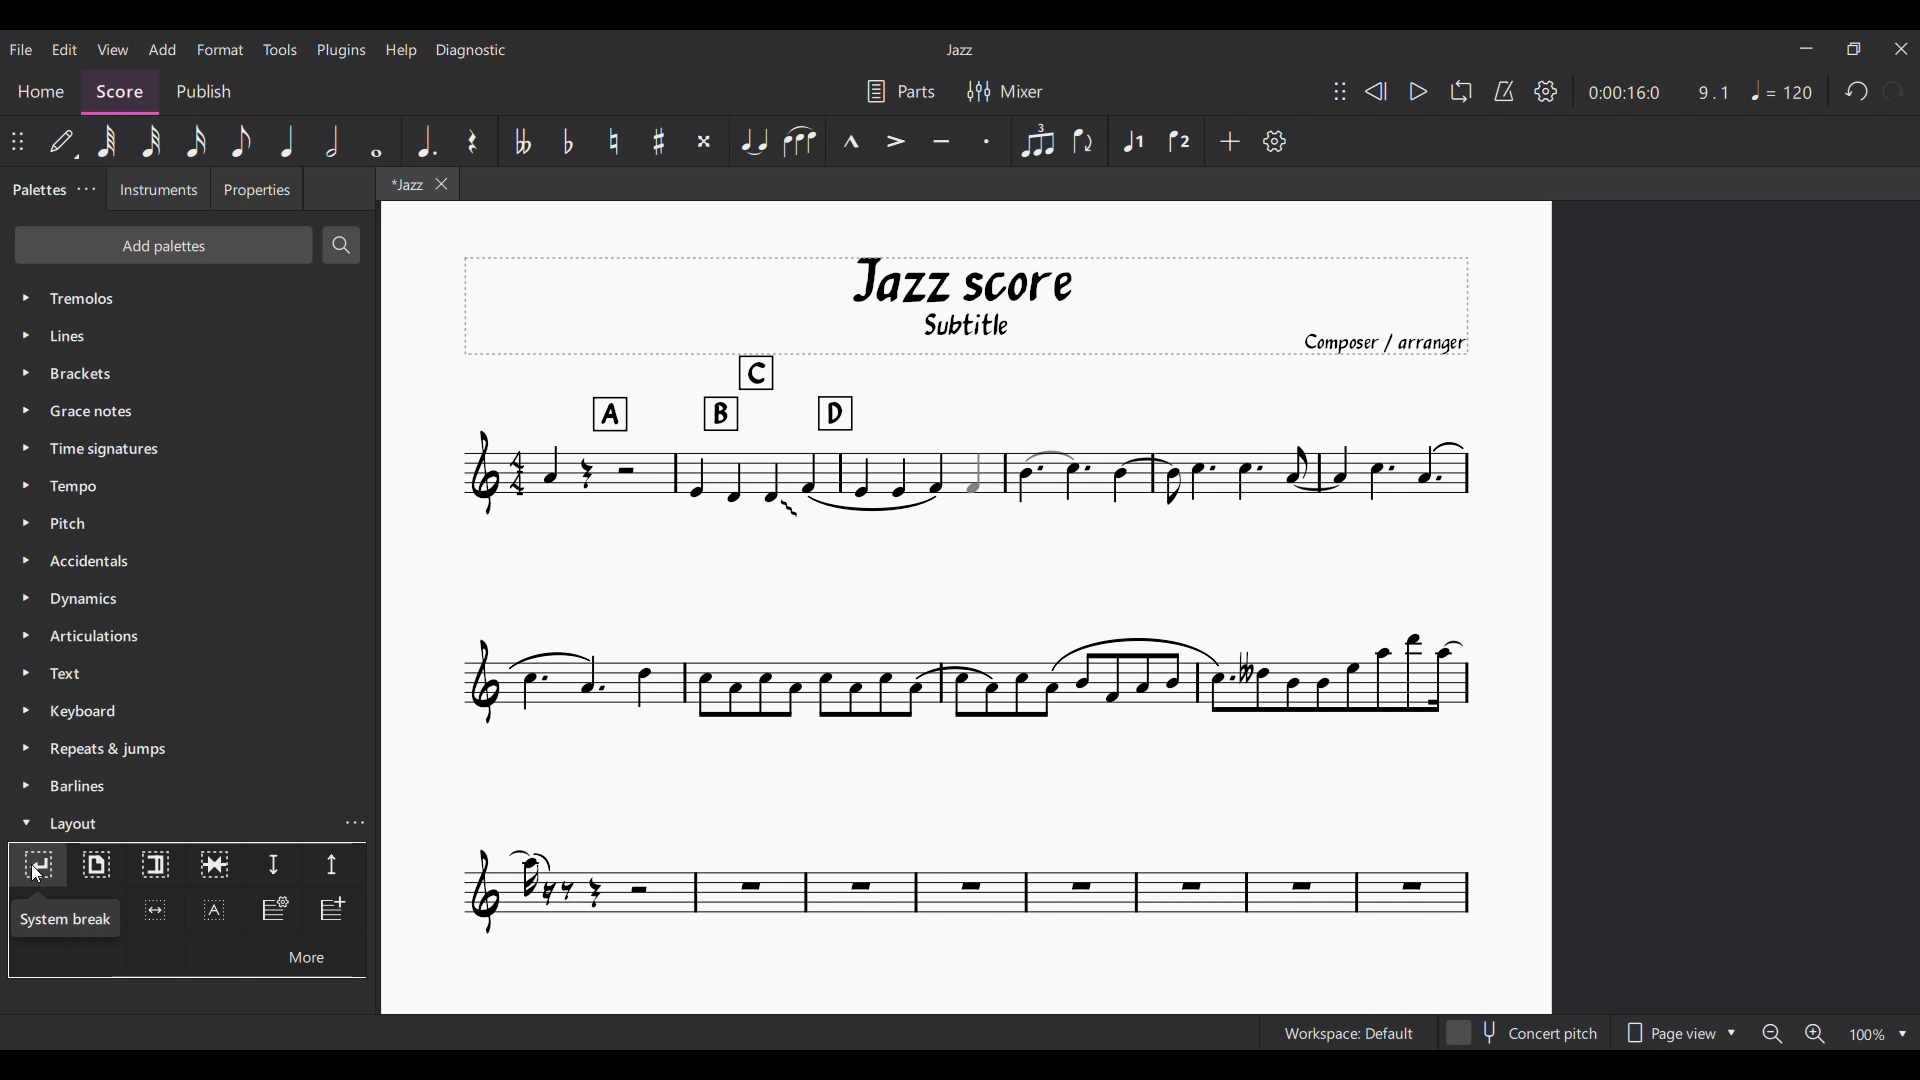 Image resolution: width=1920 pixels, height=1080 pixels. Describe the element at coordinates (341, 245) in the screenshot. I see `Search` at that location.